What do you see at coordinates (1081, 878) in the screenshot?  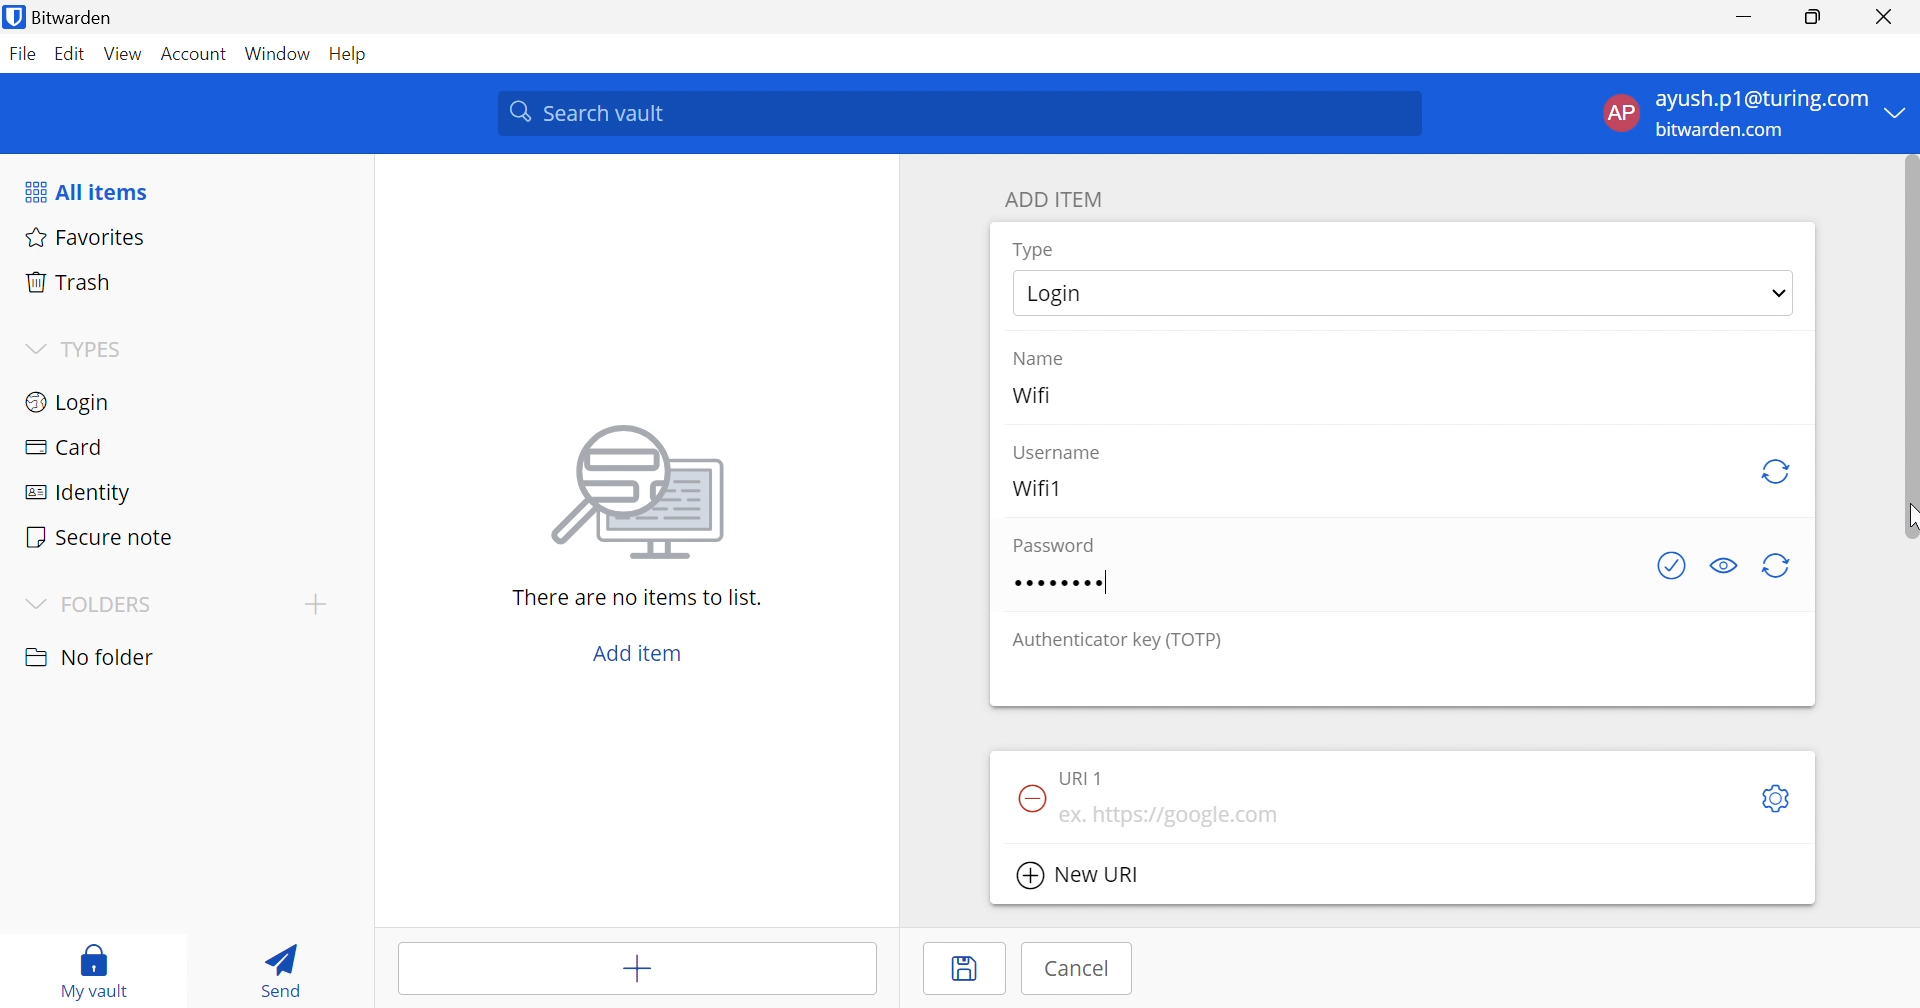 I see `New URI` at bounding box center [1081, 878].